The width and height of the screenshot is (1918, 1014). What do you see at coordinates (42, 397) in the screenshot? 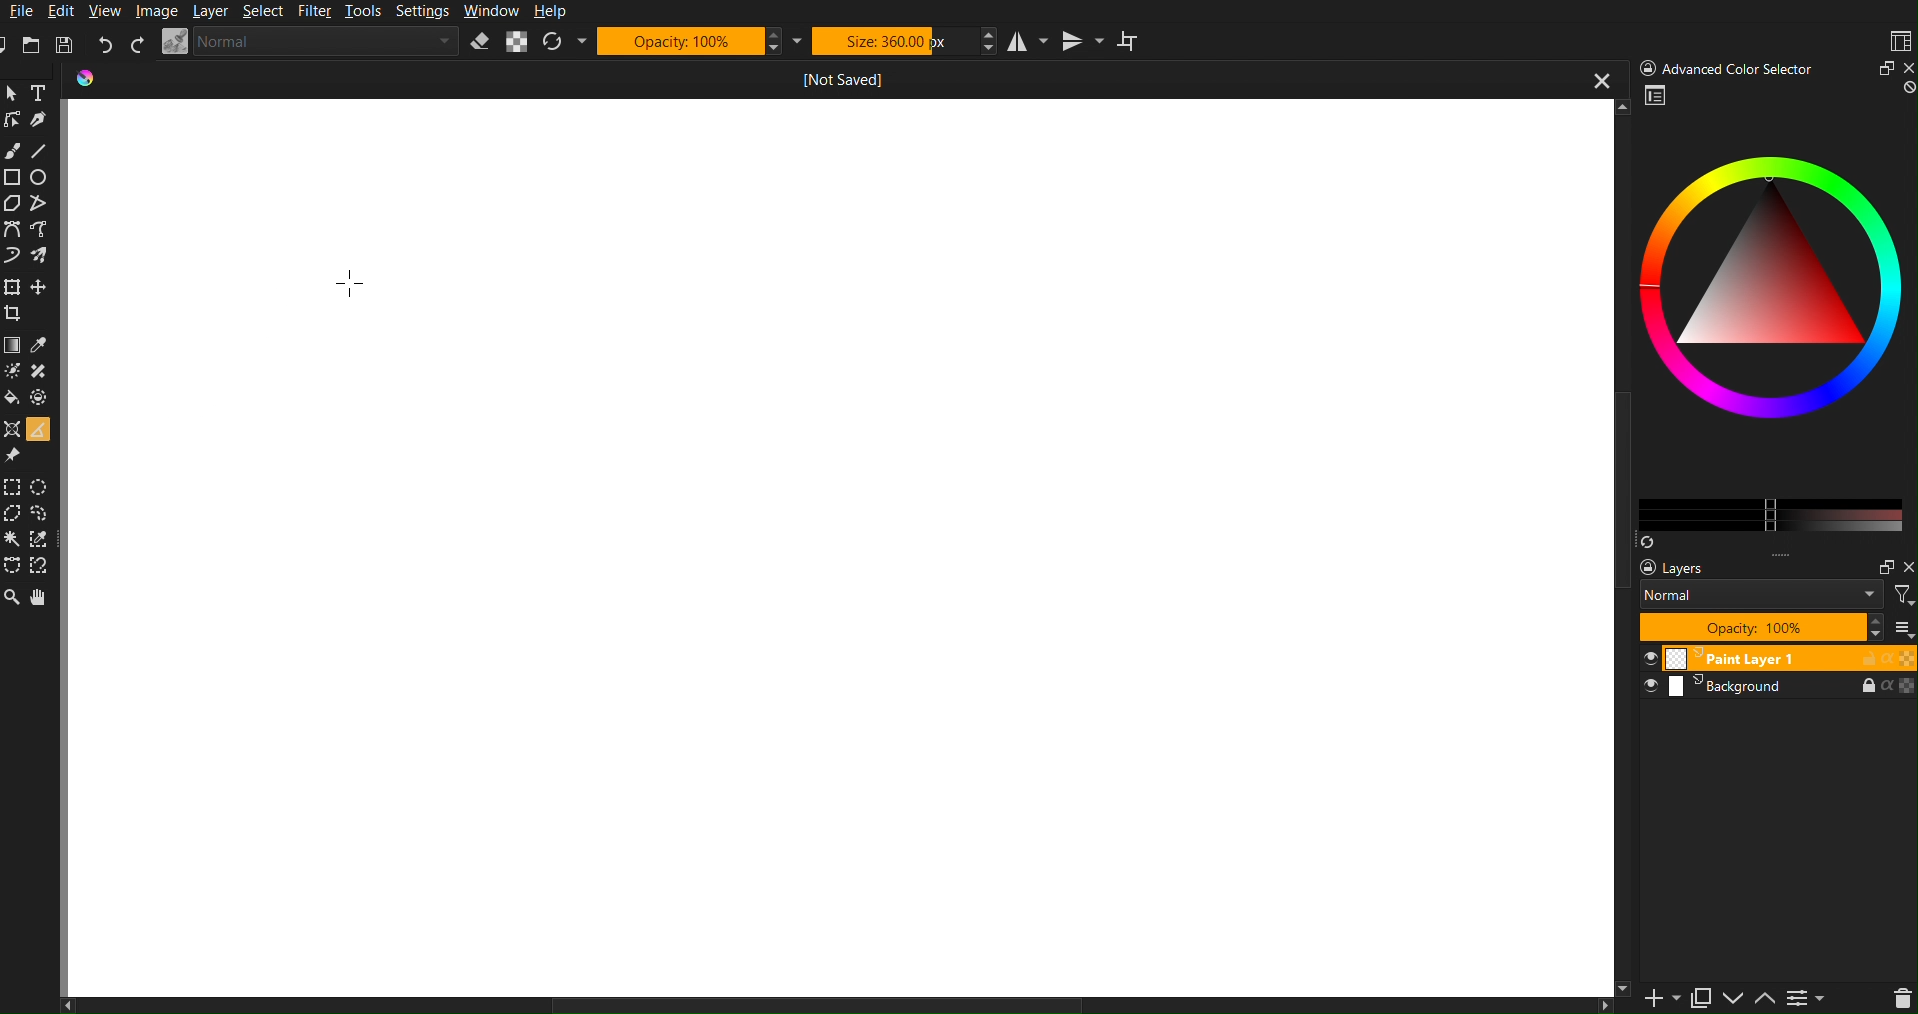
I see `Color Pallete` at bounding box center [42, 397].